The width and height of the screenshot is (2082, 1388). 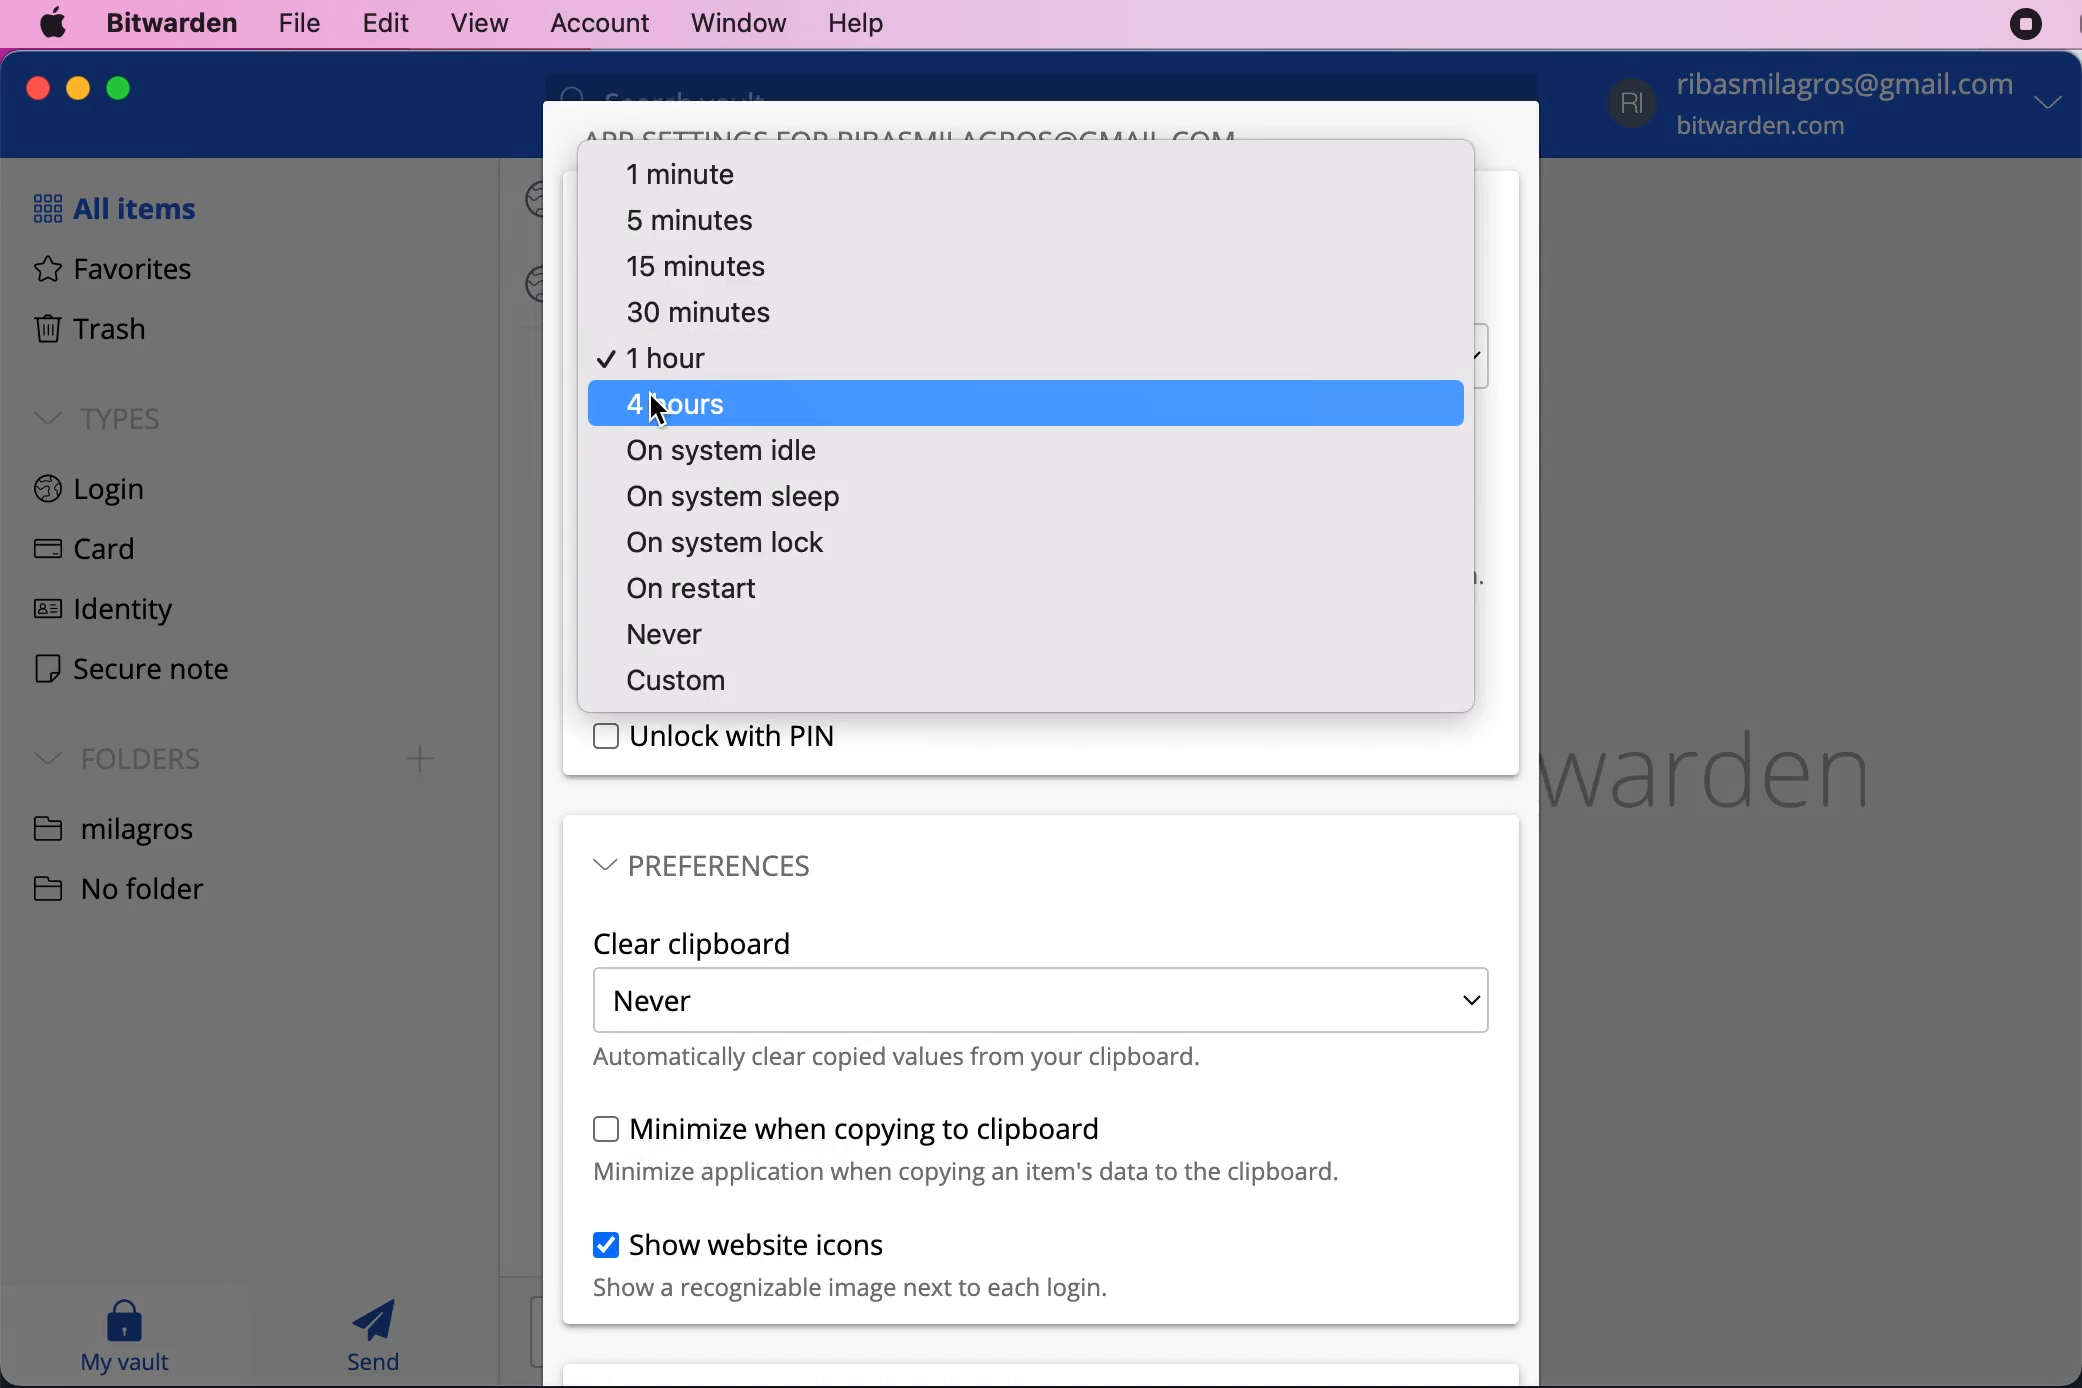 I want to click on custom, so click(x=670, y=680).